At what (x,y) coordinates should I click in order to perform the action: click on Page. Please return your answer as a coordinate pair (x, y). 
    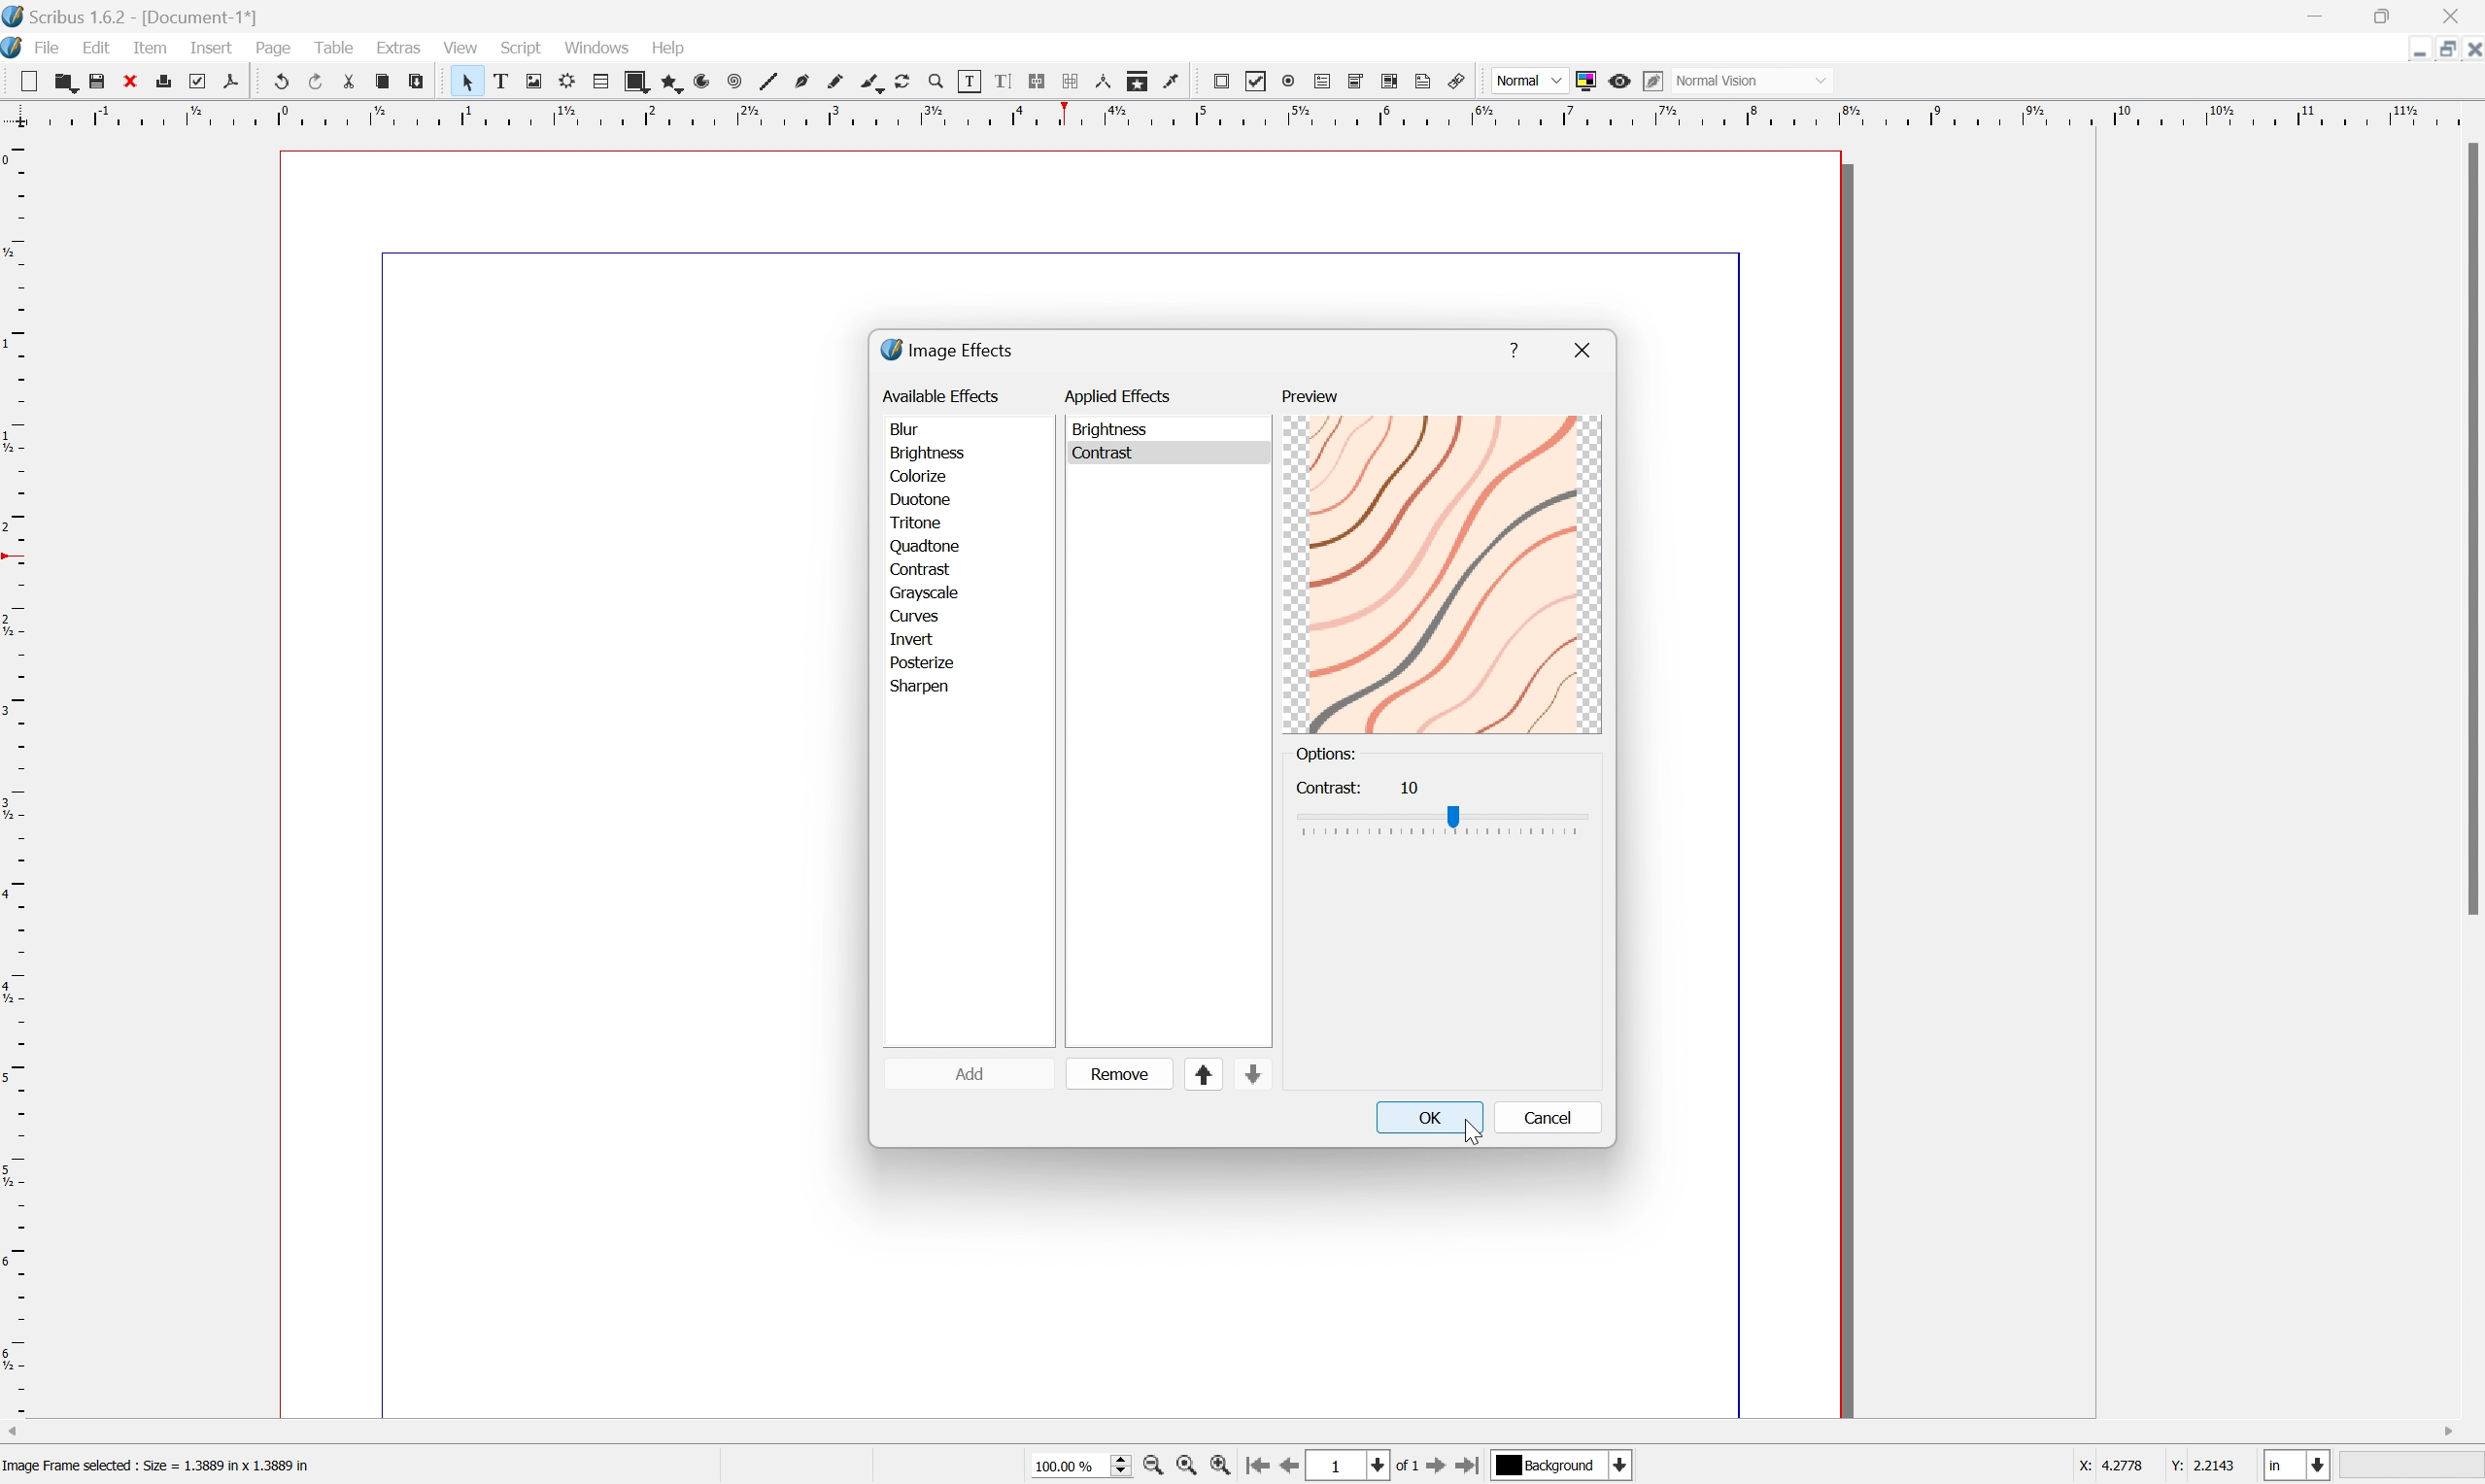
    Looking at the image, I should click on (274, 48).